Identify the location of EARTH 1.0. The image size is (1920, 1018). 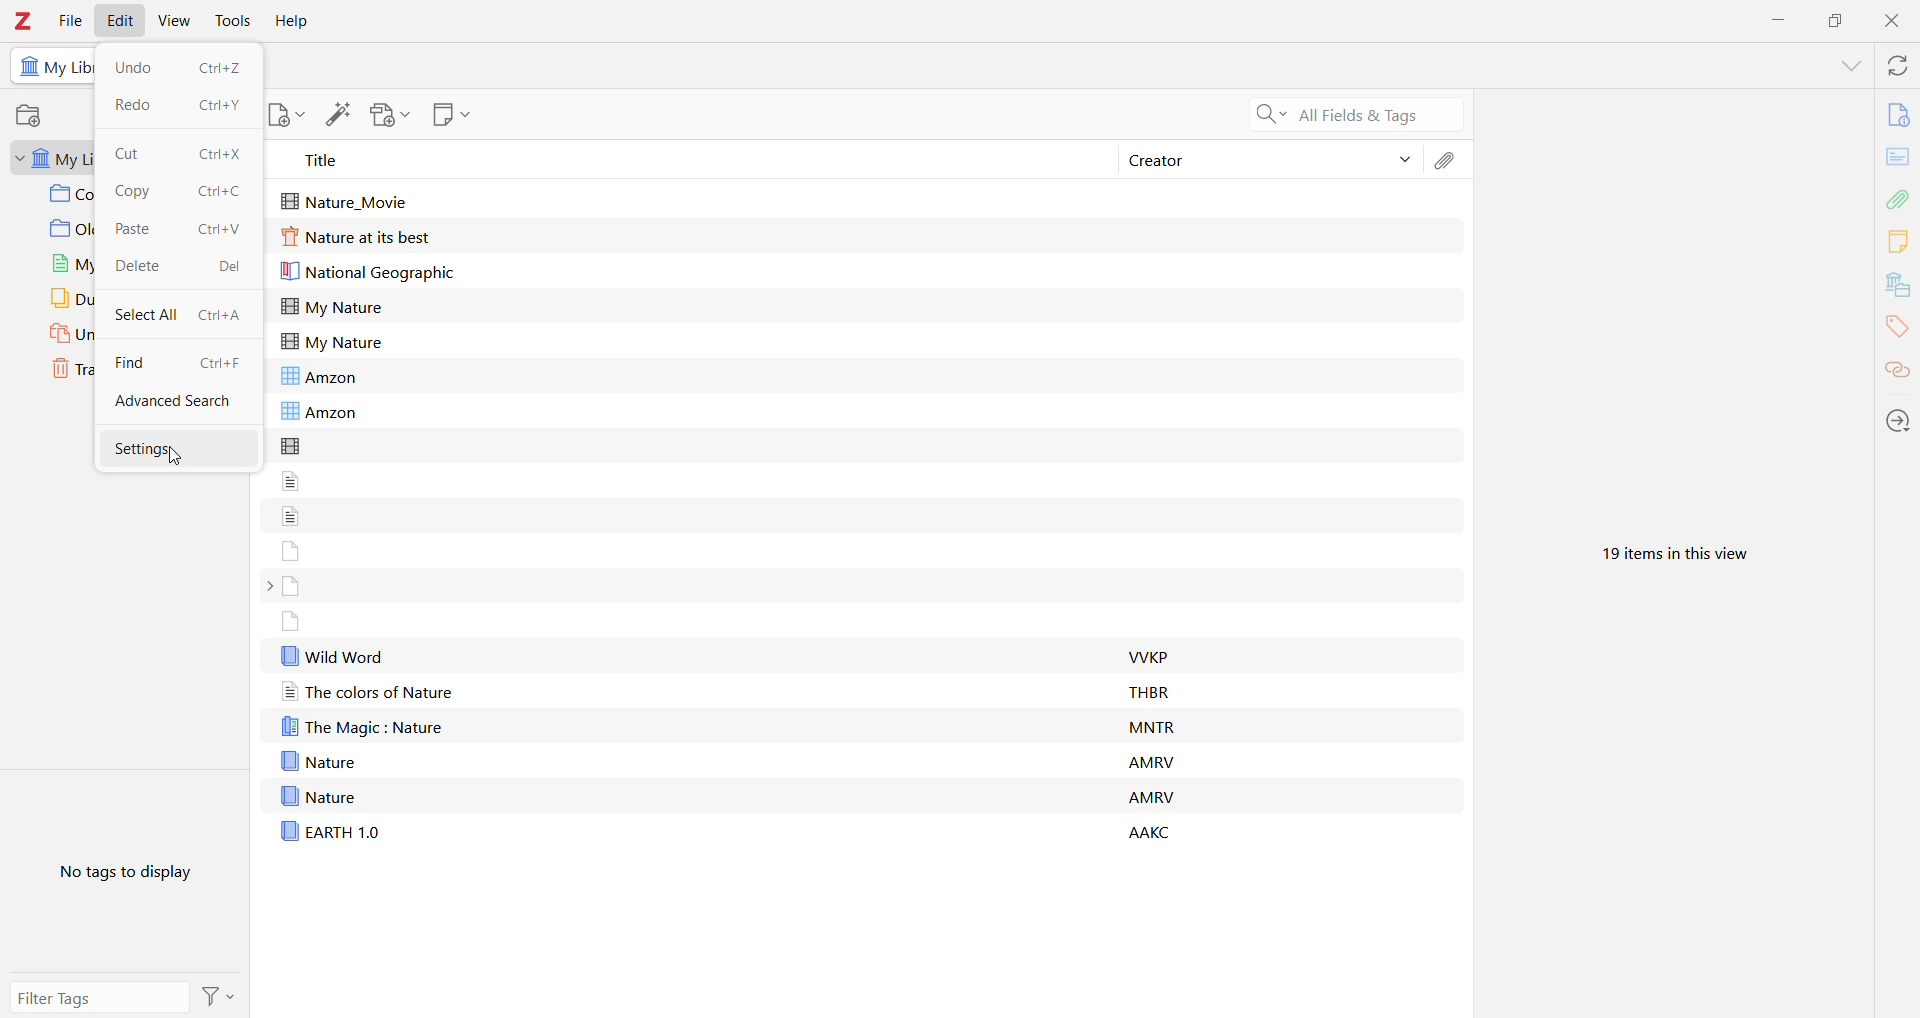
(330, 830).